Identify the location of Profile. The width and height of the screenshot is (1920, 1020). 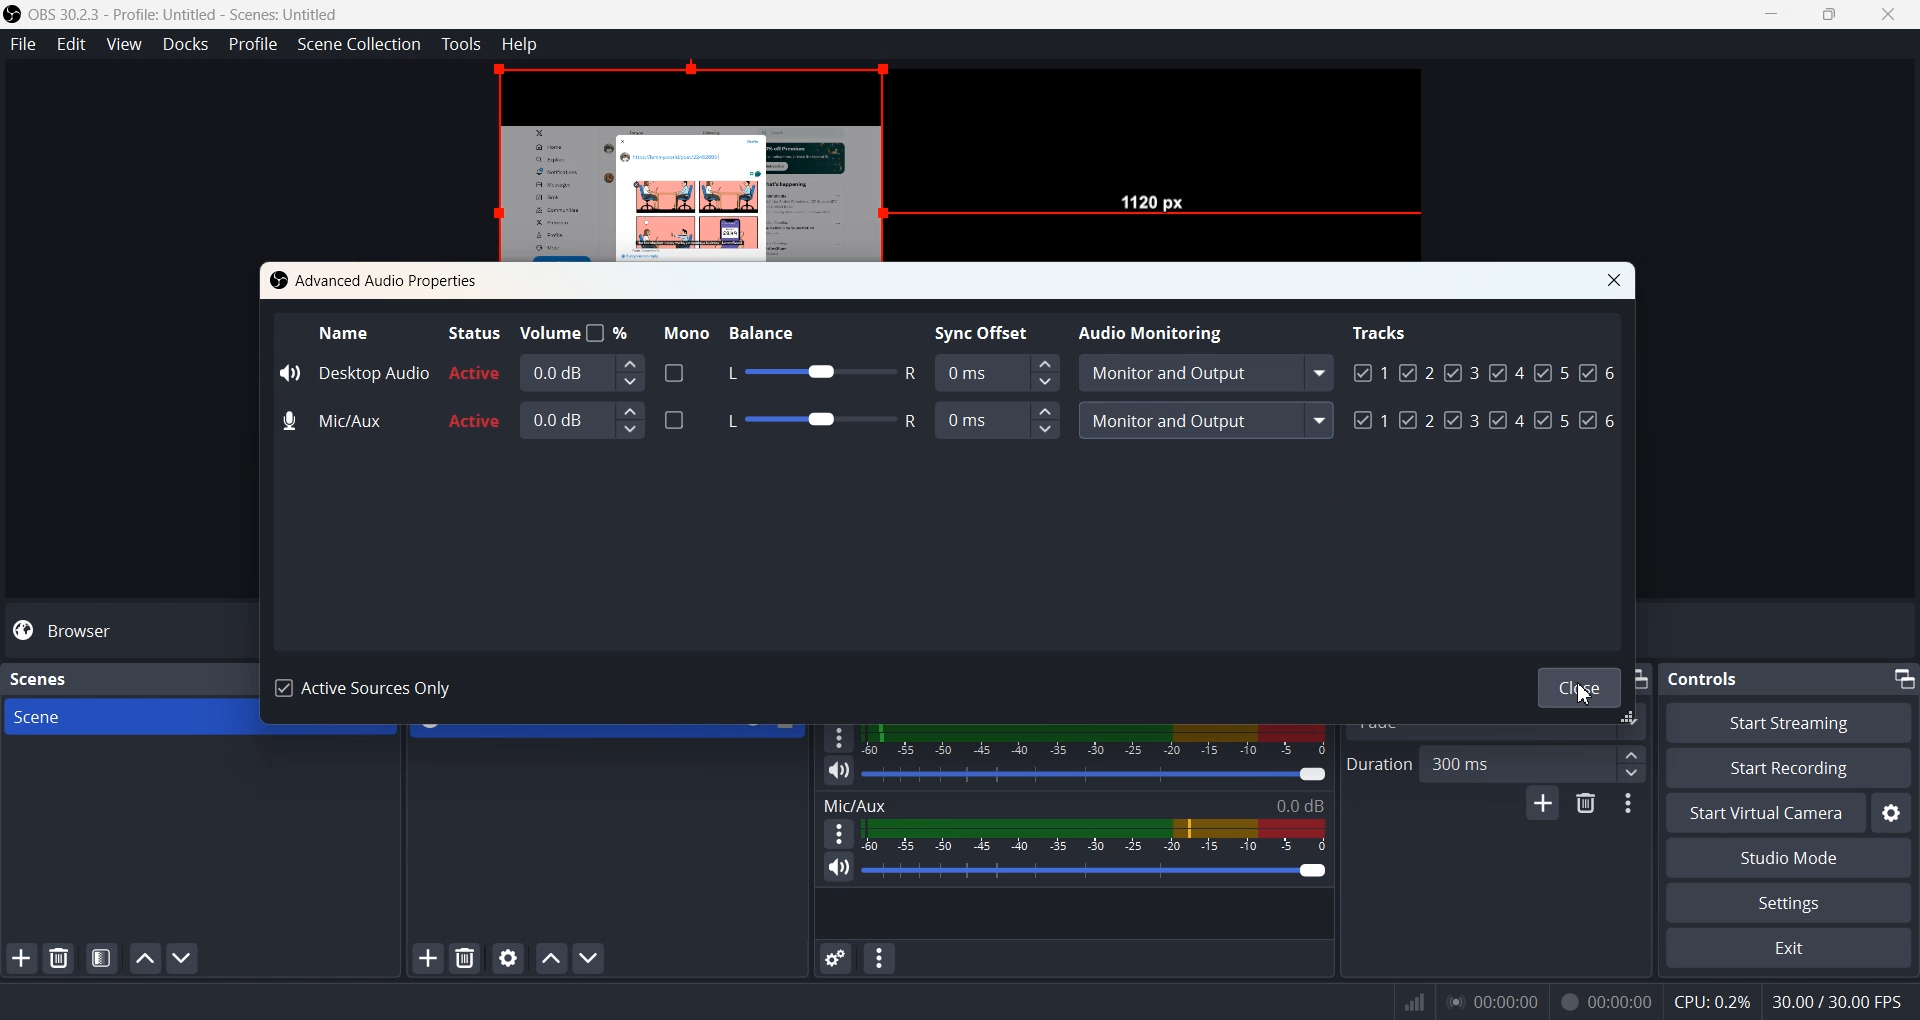
(254, 44).